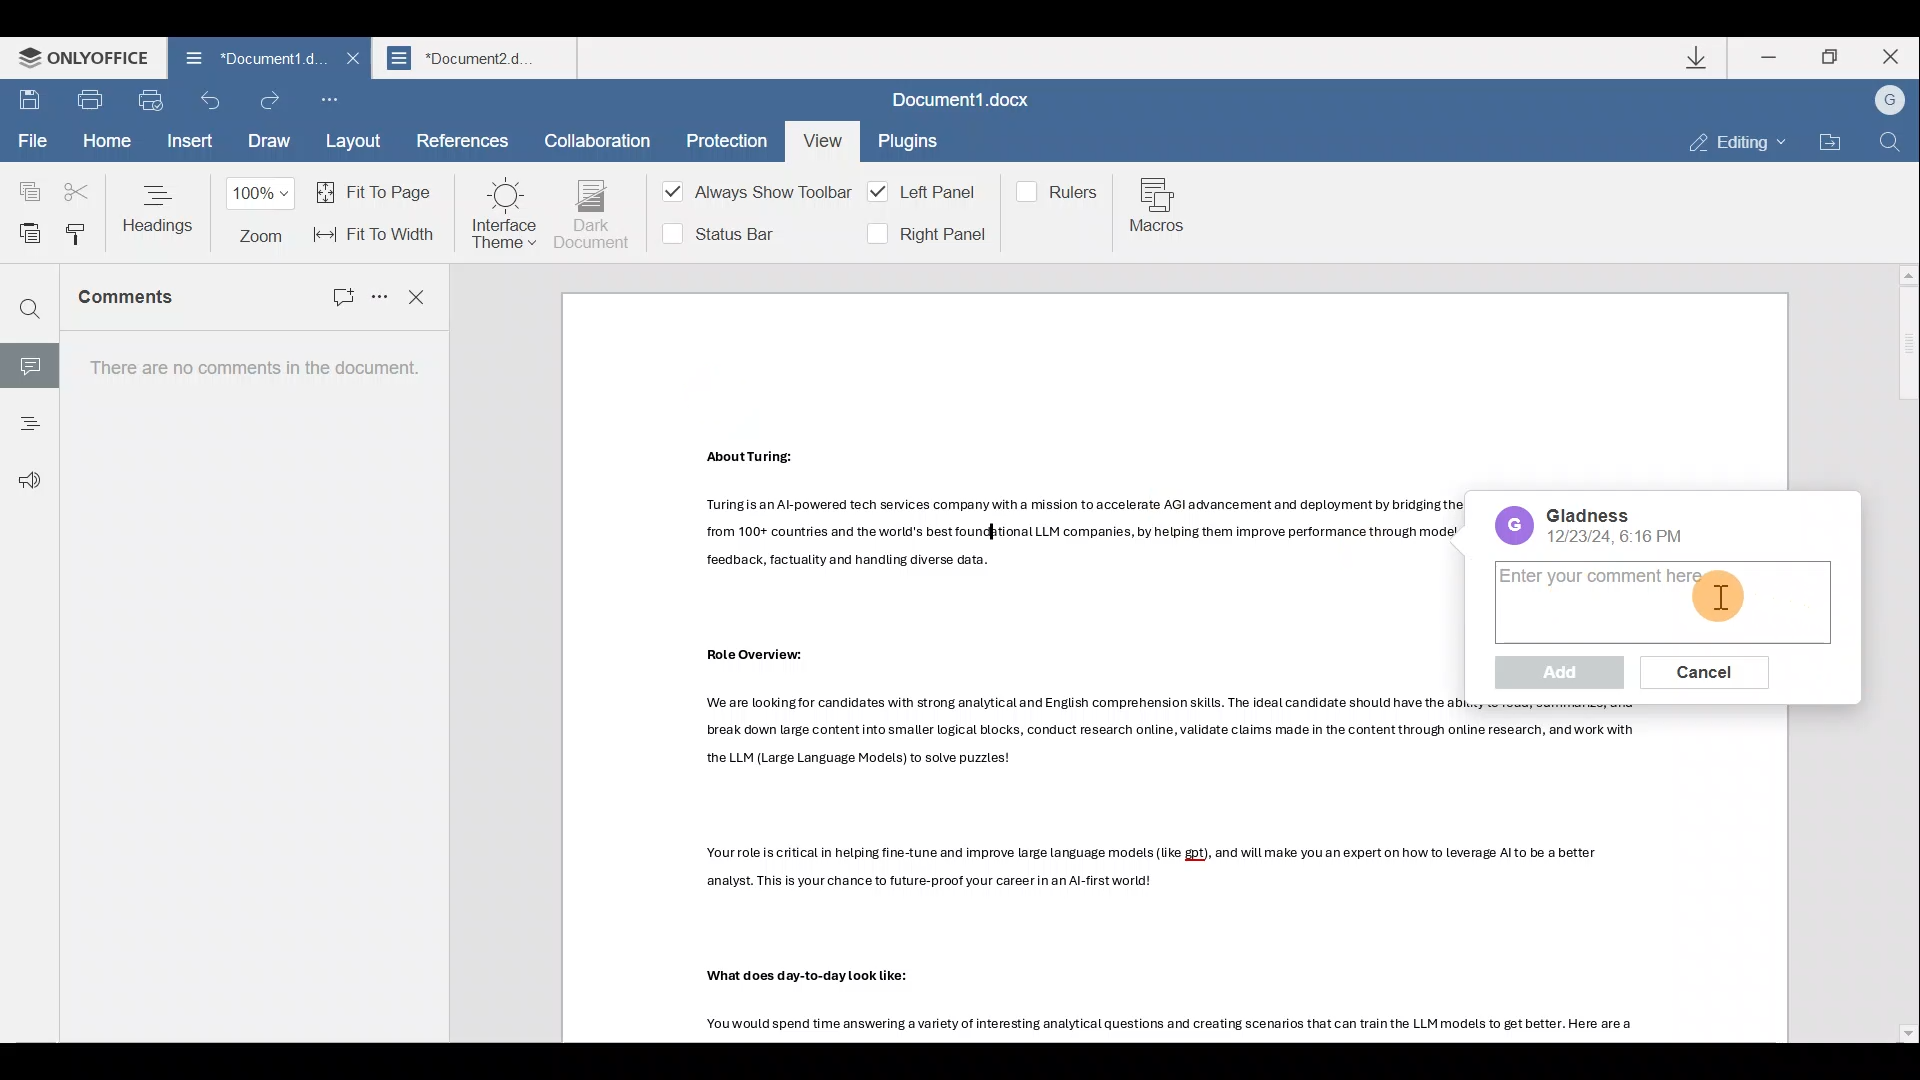 This screenshot has width=1920, height=1080. What do you see at coordinates (1721, 599) in the screenshot?
I see `` at bounding box center [1721, 599].